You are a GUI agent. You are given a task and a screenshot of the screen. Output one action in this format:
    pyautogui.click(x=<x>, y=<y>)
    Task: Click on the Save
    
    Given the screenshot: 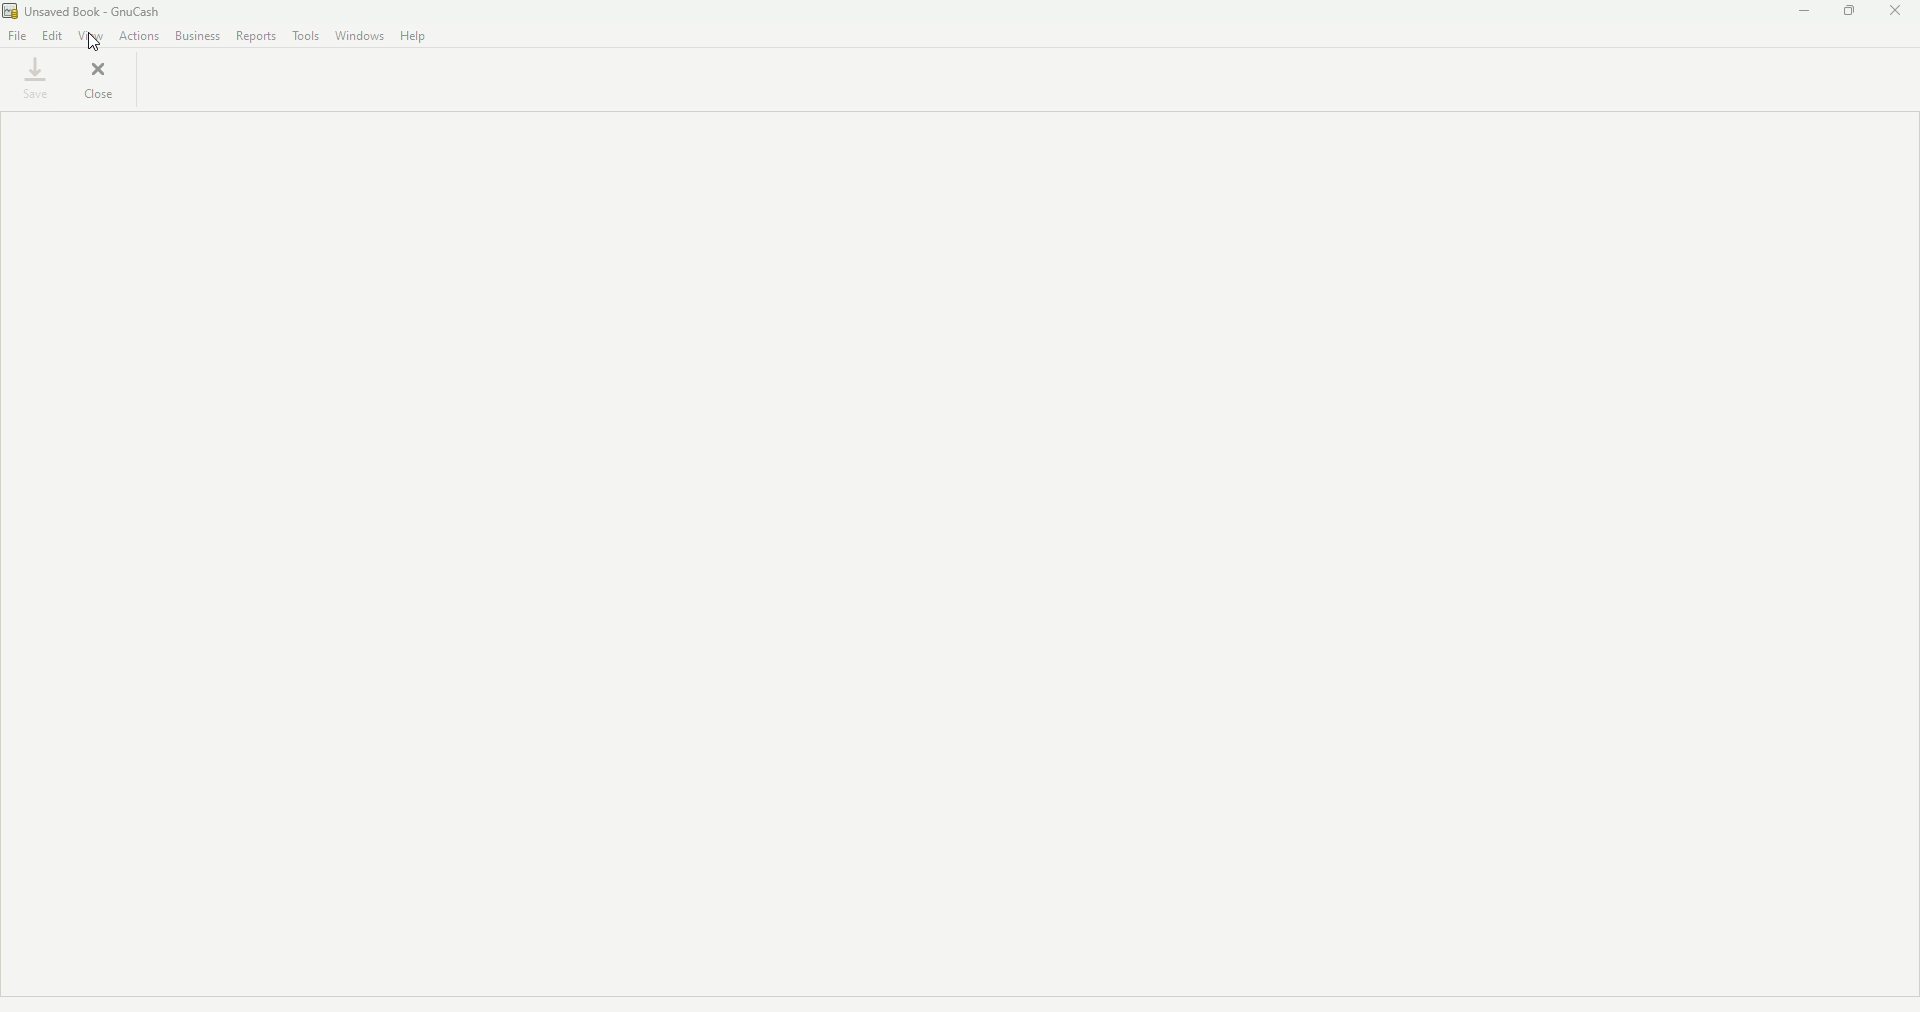 What is the action you would take?
    pyautogui.click(x=35, y=77)
    